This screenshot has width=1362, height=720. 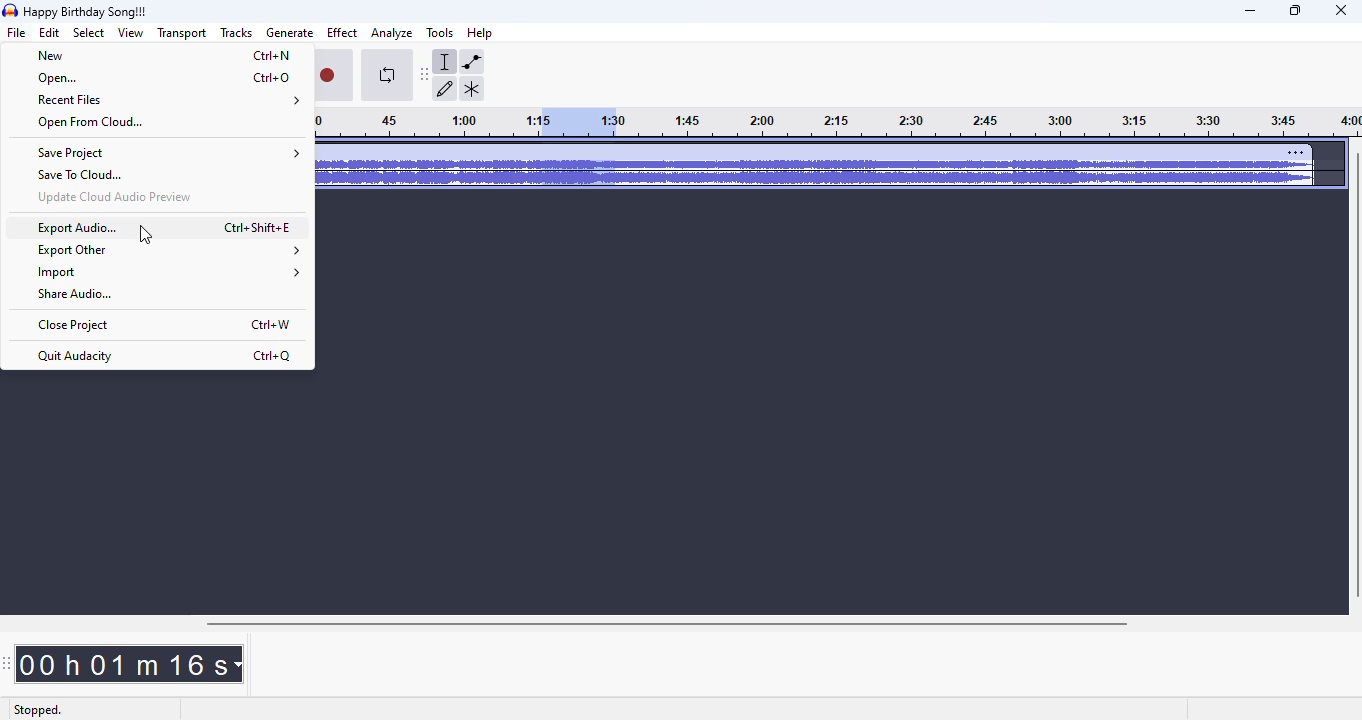 I want to click on vertical scroll bar, so click(x=1353, y=376).